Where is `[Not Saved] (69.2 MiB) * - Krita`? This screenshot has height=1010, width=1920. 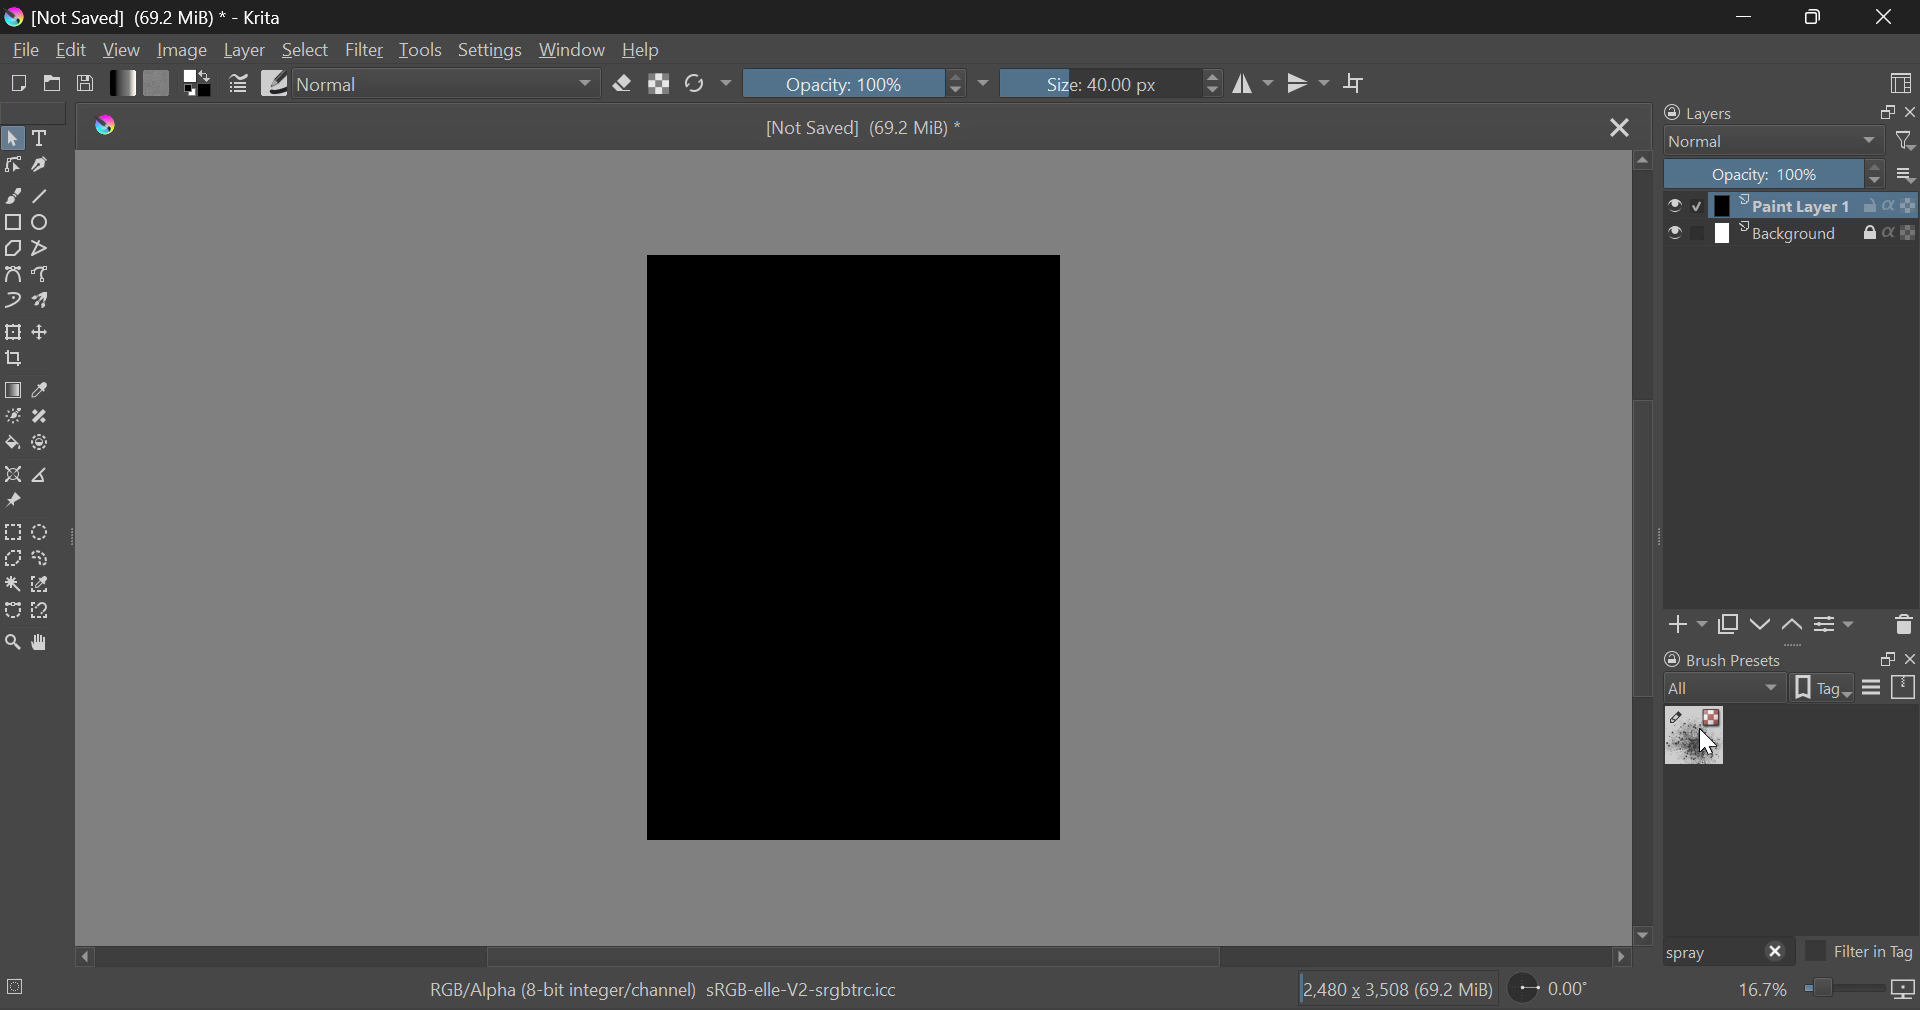 [Not Saved] (69.2 MiB) * - Krita is located at coordinates (166, 17).